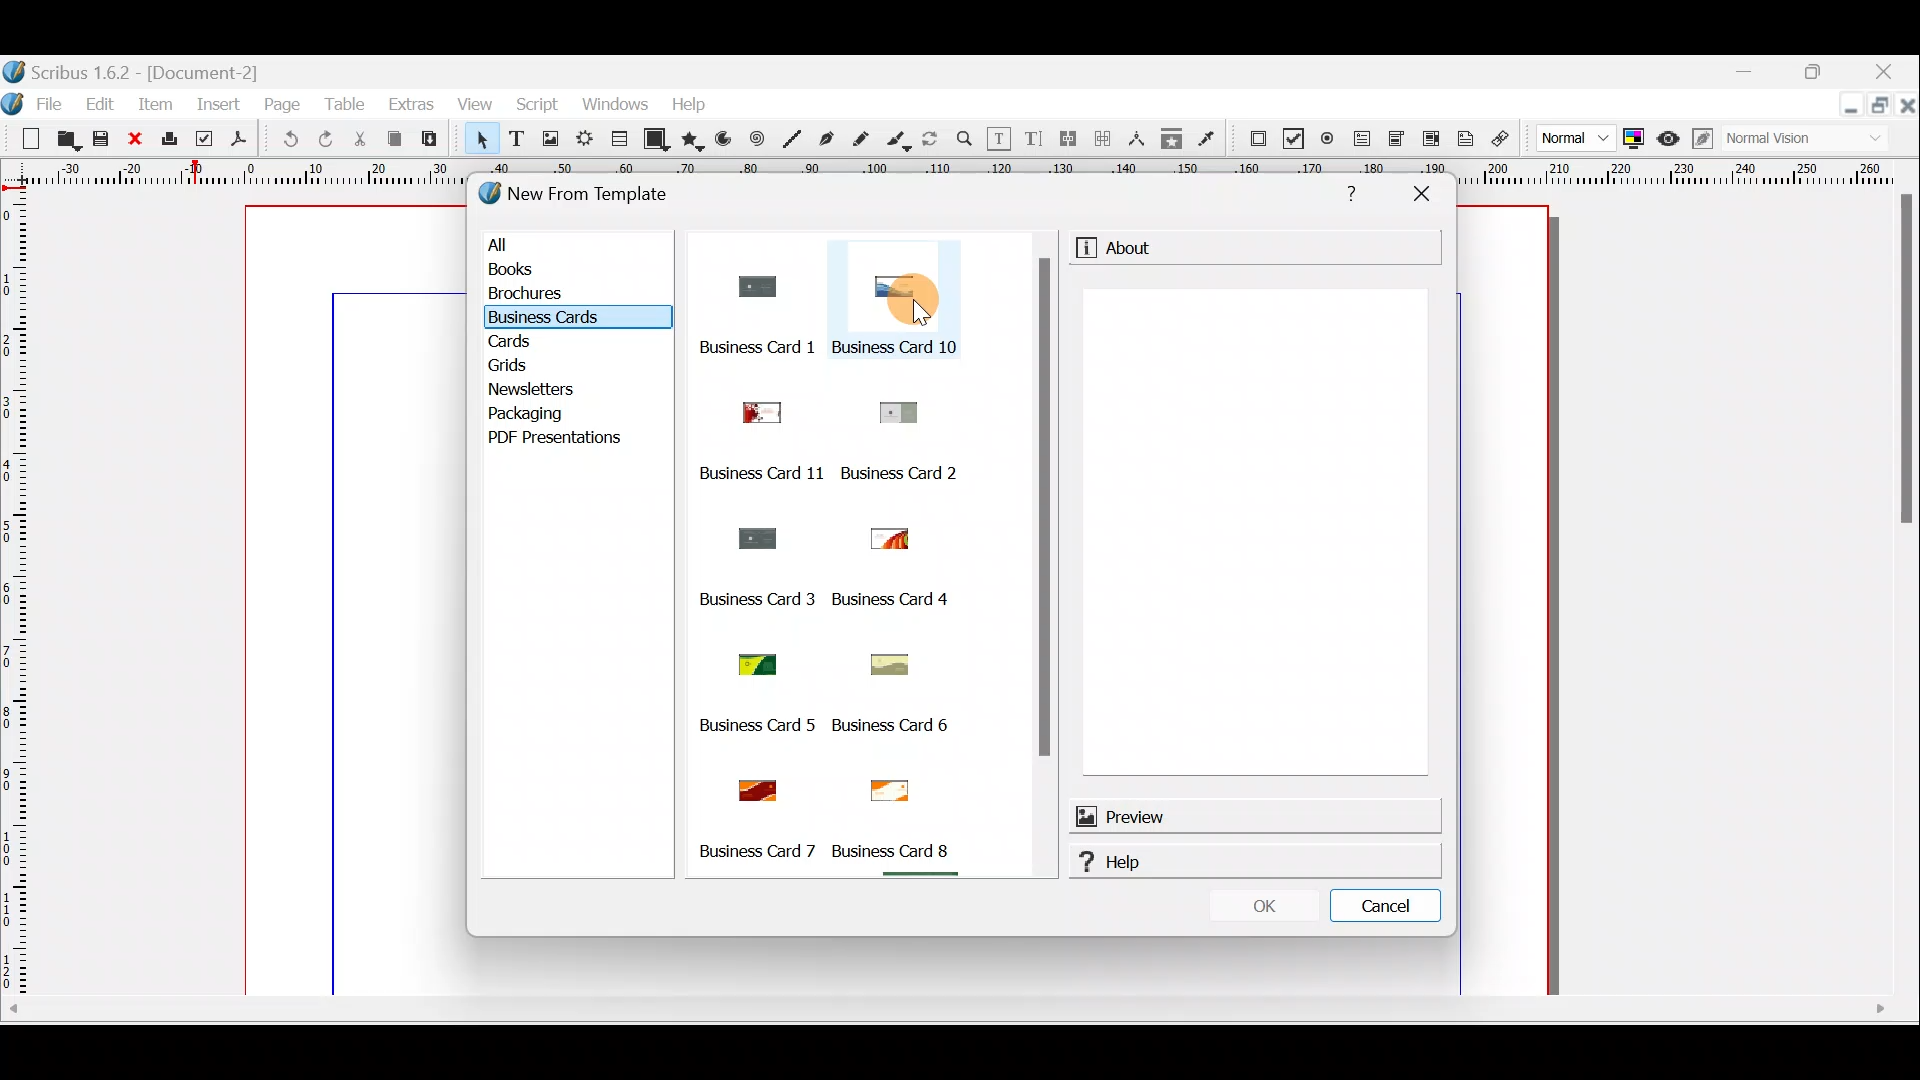 Image resolution: width=1920 pixels, height=1080 pixels. What do you see at coordinates (898, 850) in the screenshot?
I see `Business card 6` at bounding box center [898, 850].